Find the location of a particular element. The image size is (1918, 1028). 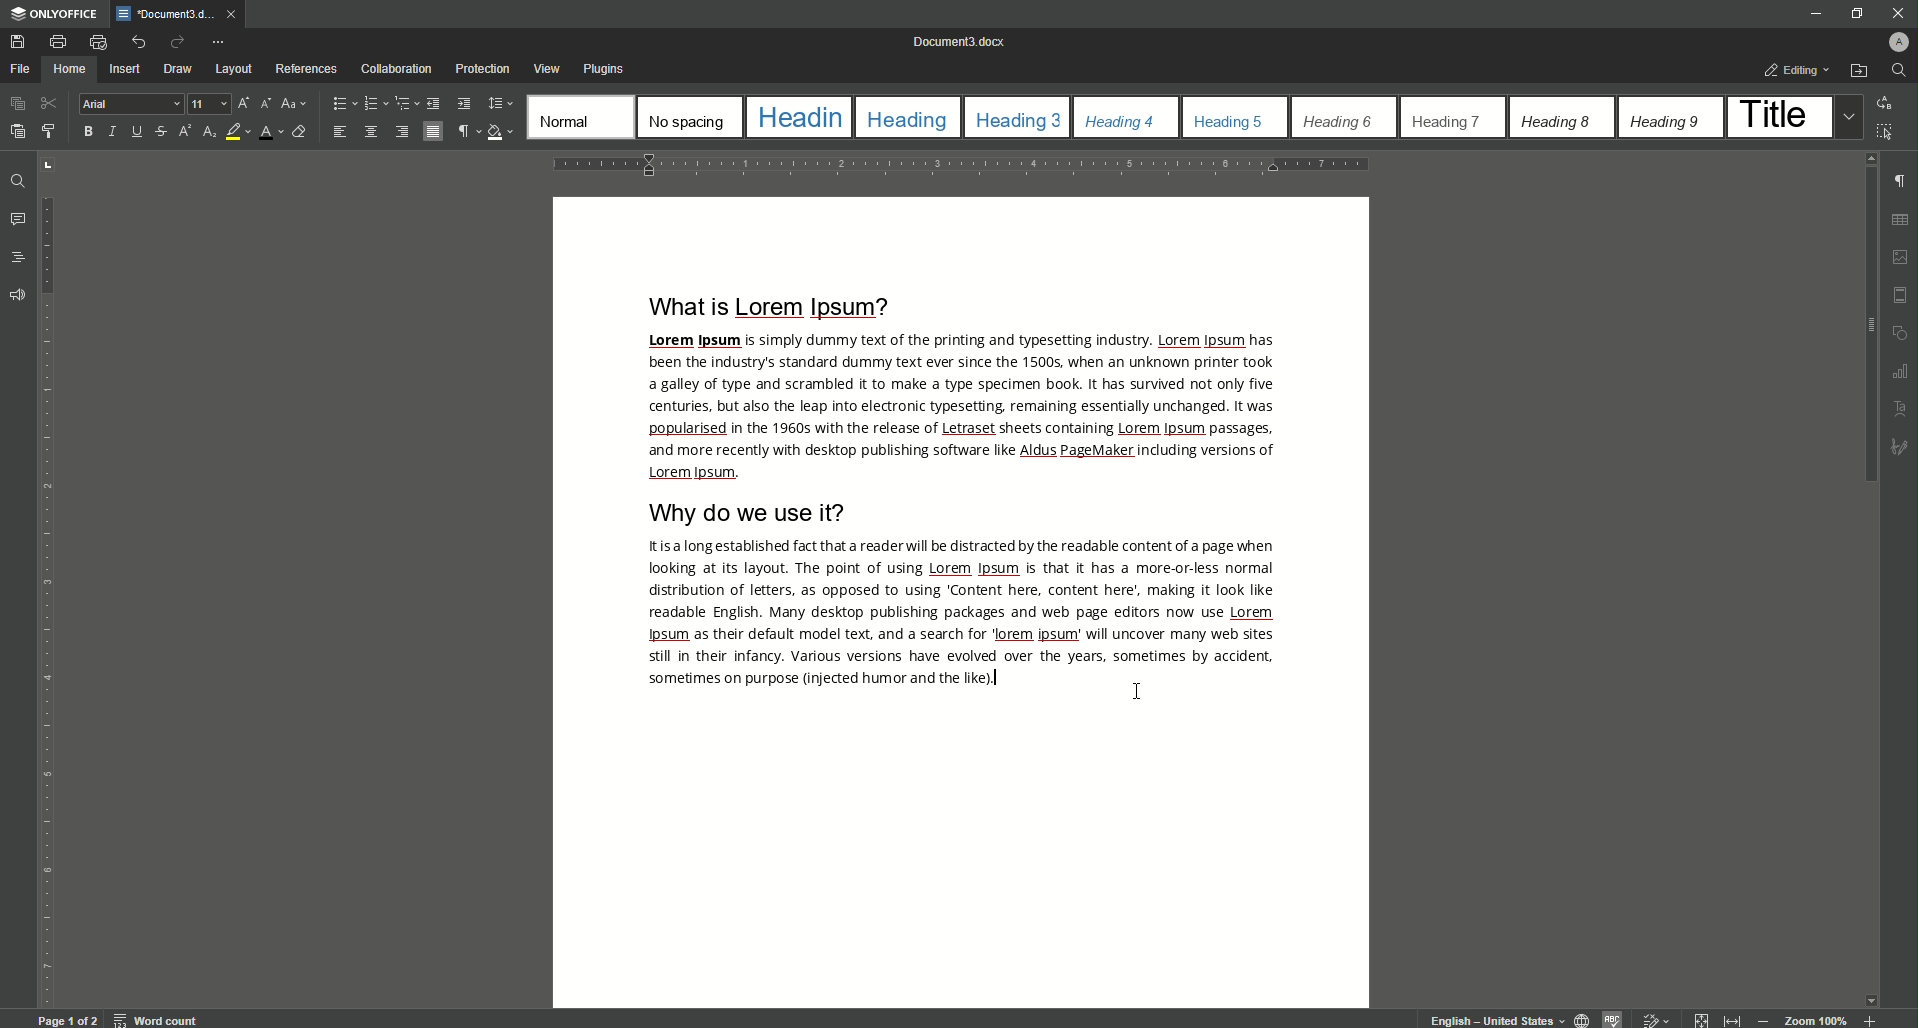

Font Size is located at coordinates (204, 104).